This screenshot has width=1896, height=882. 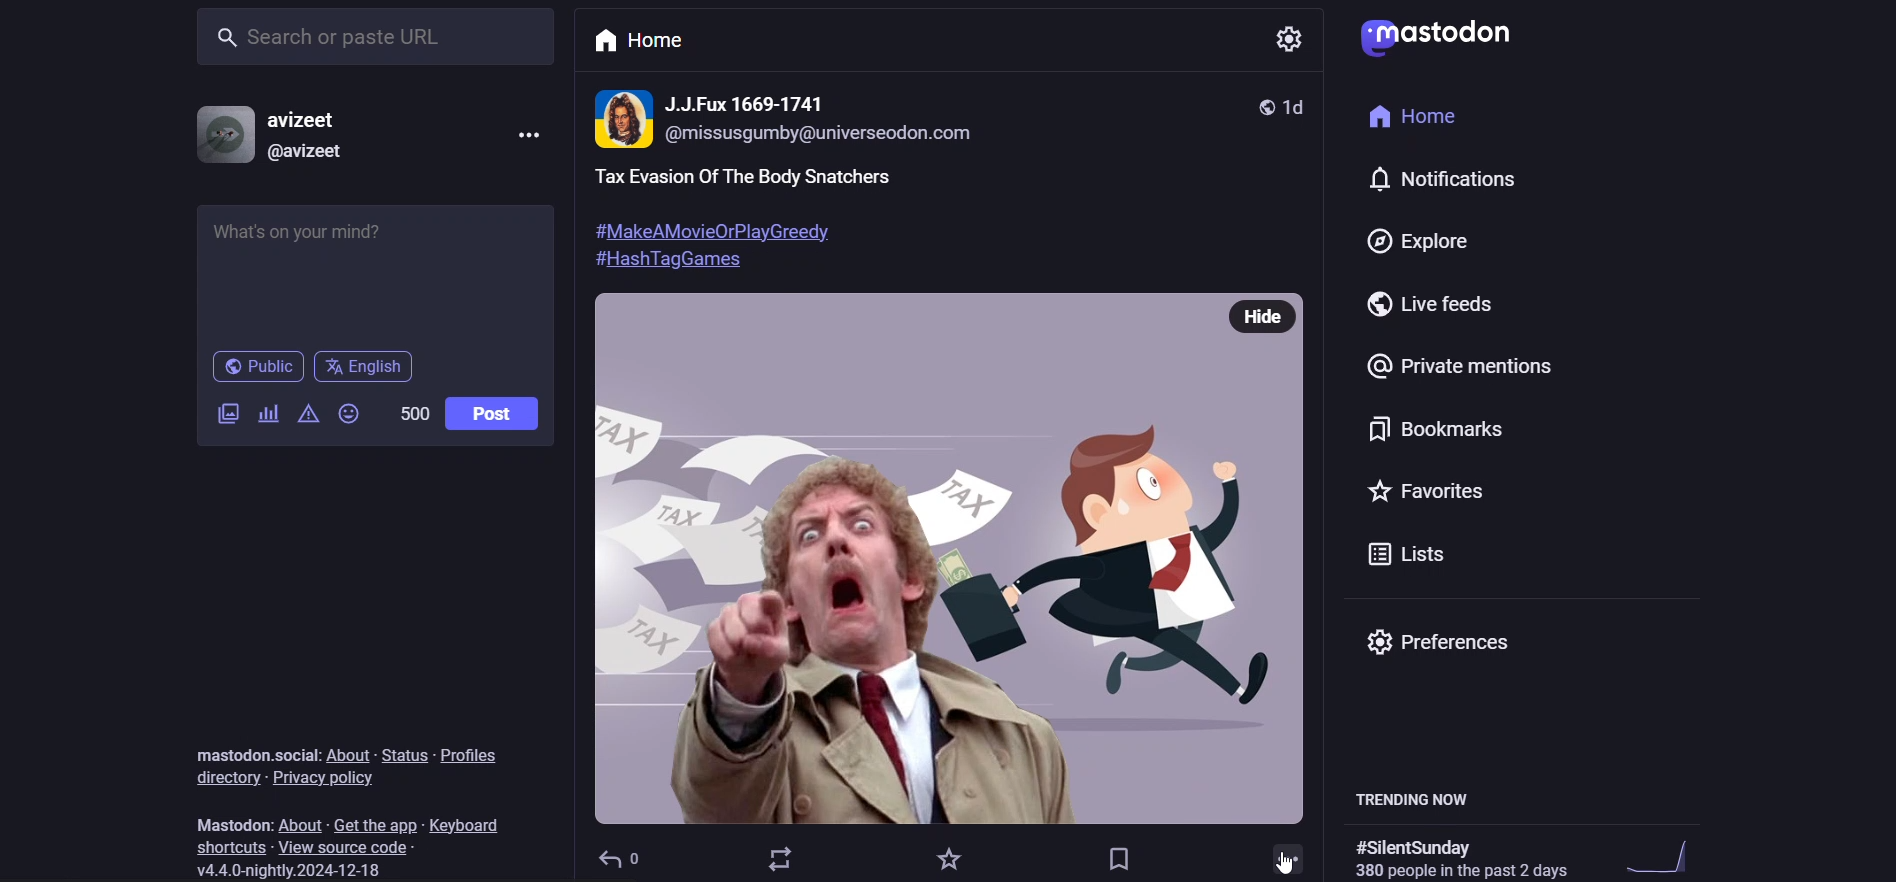 What do you see at coordinates (494, 408) in the screenshot?
I see `post` at bounding box center [494, 408].